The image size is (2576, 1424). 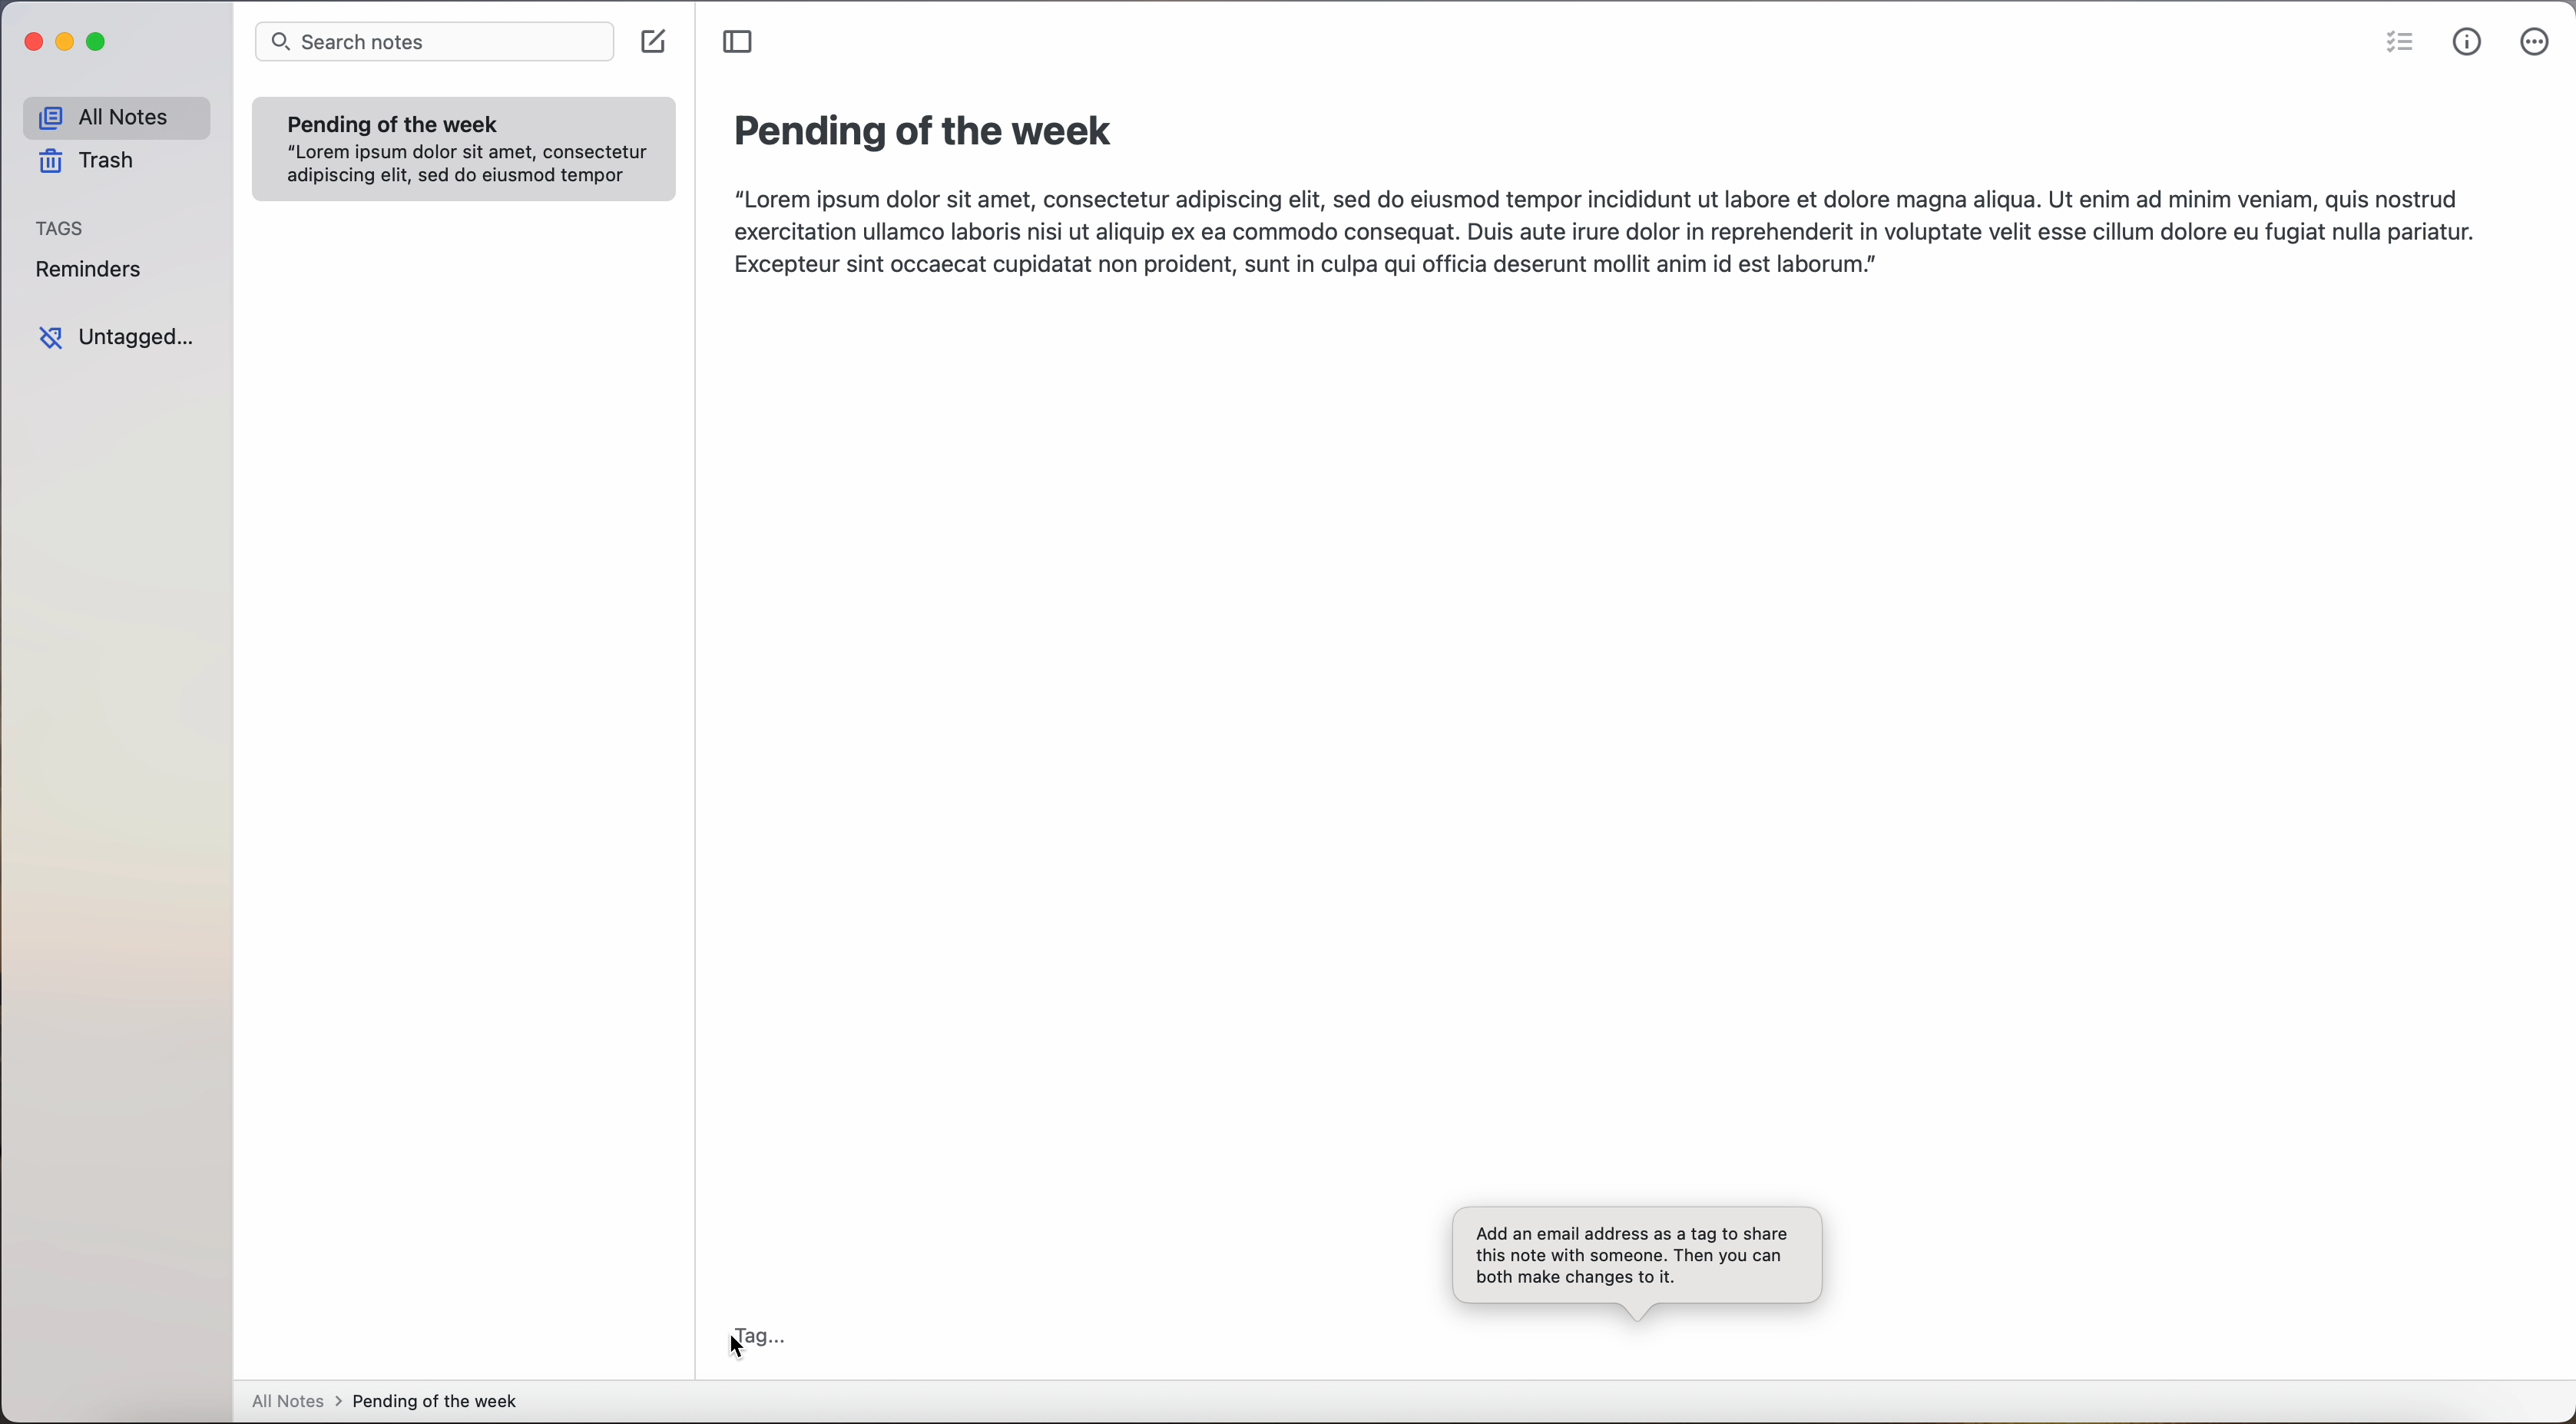 I want to click on minimize app, so click(x=66, y=42).